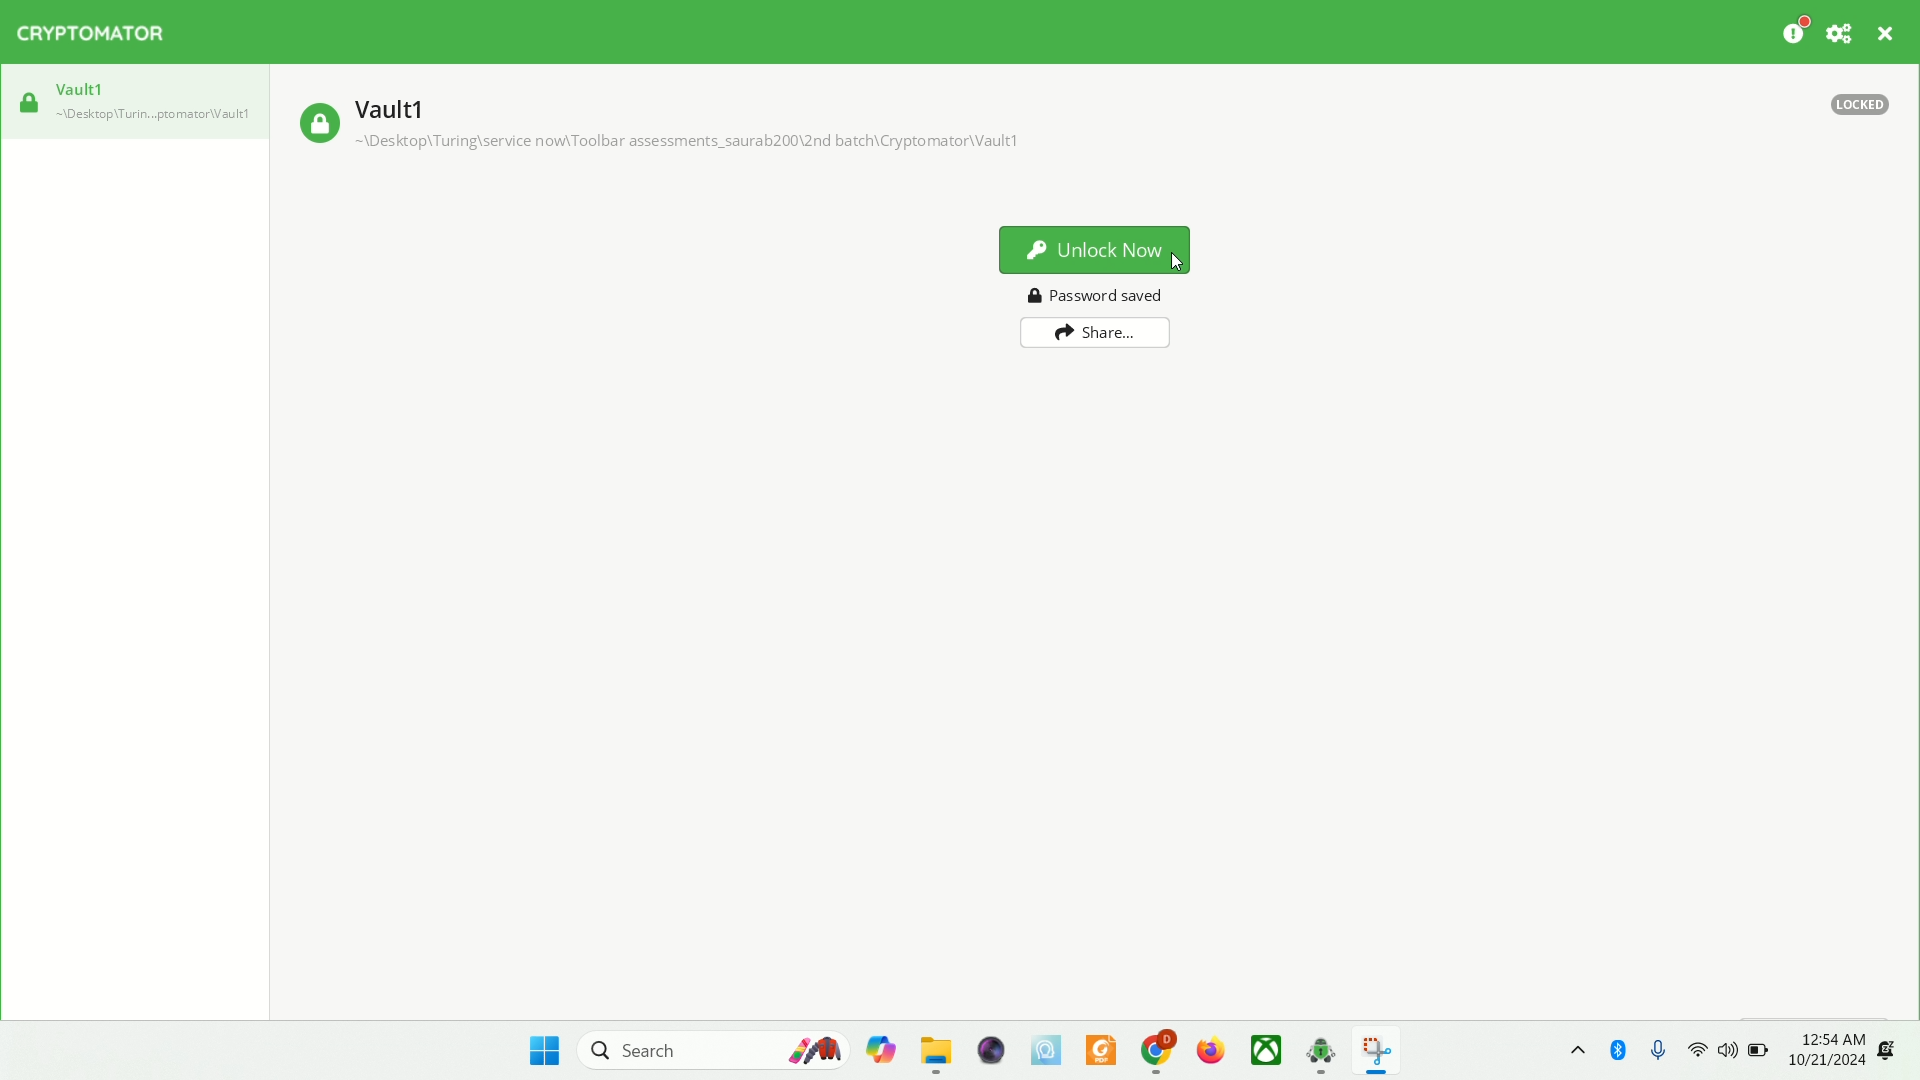 This screenshot has width=1920, height=1080. What do you see at coordinates (1378, 1052) in the screenshot?
I see `snipping tool` at bounding box center [1378, 1052].